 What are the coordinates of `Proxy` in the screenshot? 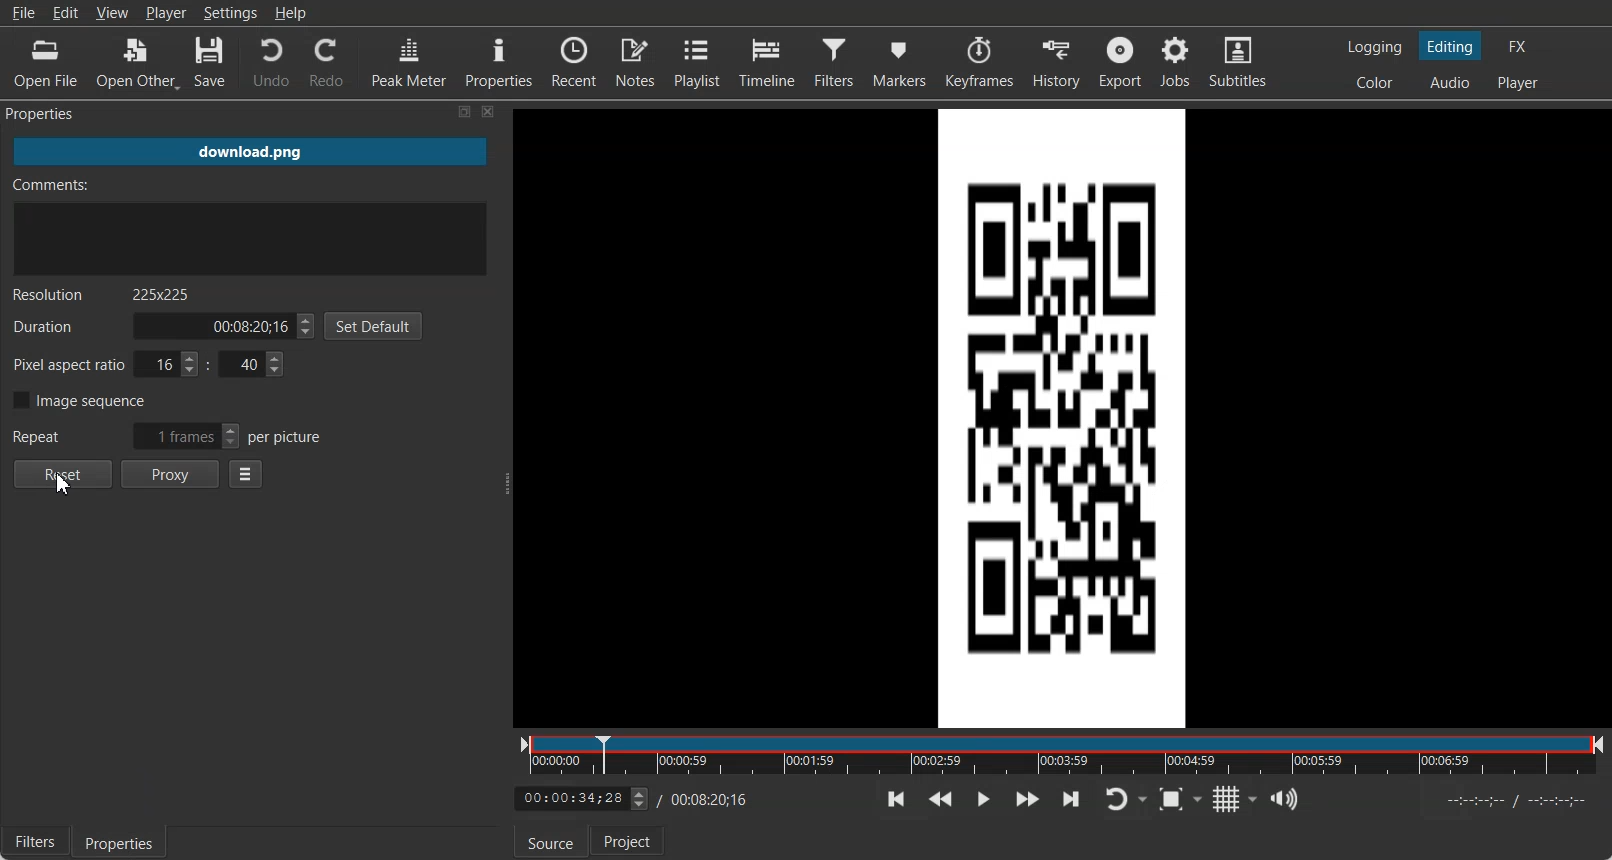 It's located at (171, 475).